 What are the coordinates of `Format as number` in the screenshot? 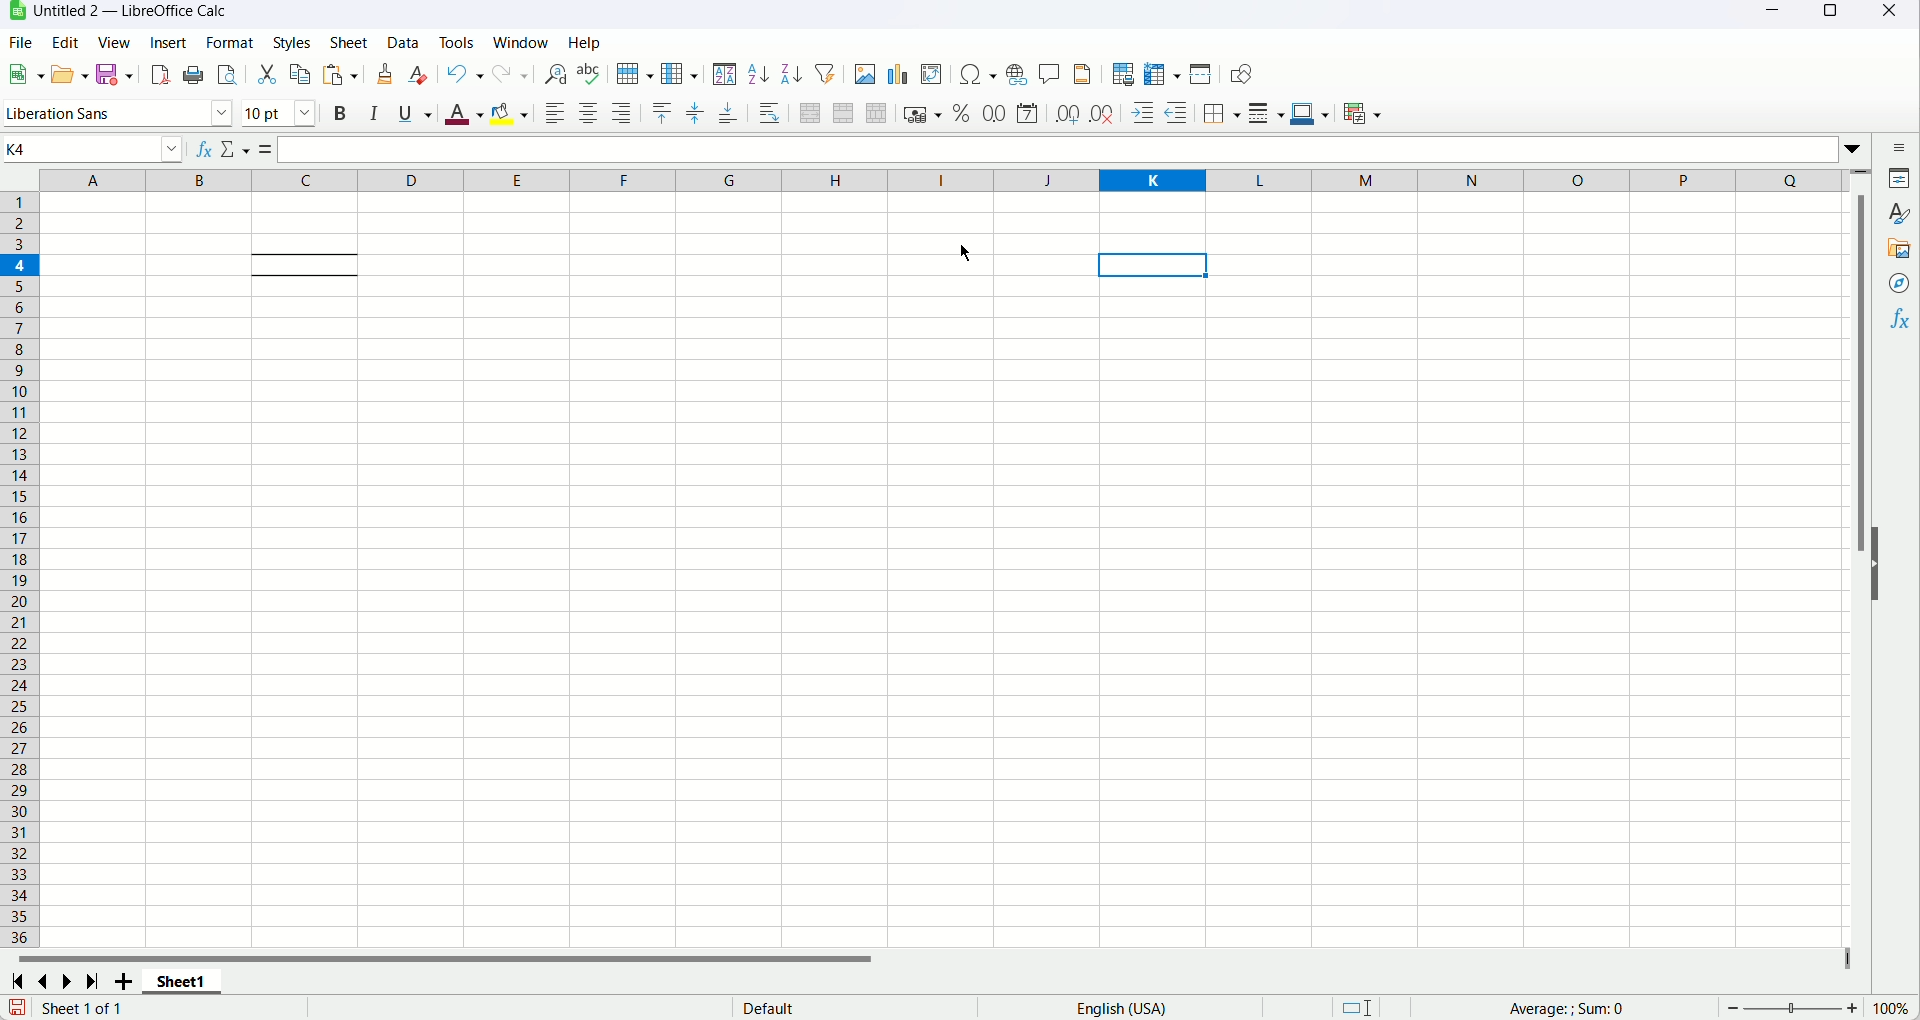 It's located at (994, 112).